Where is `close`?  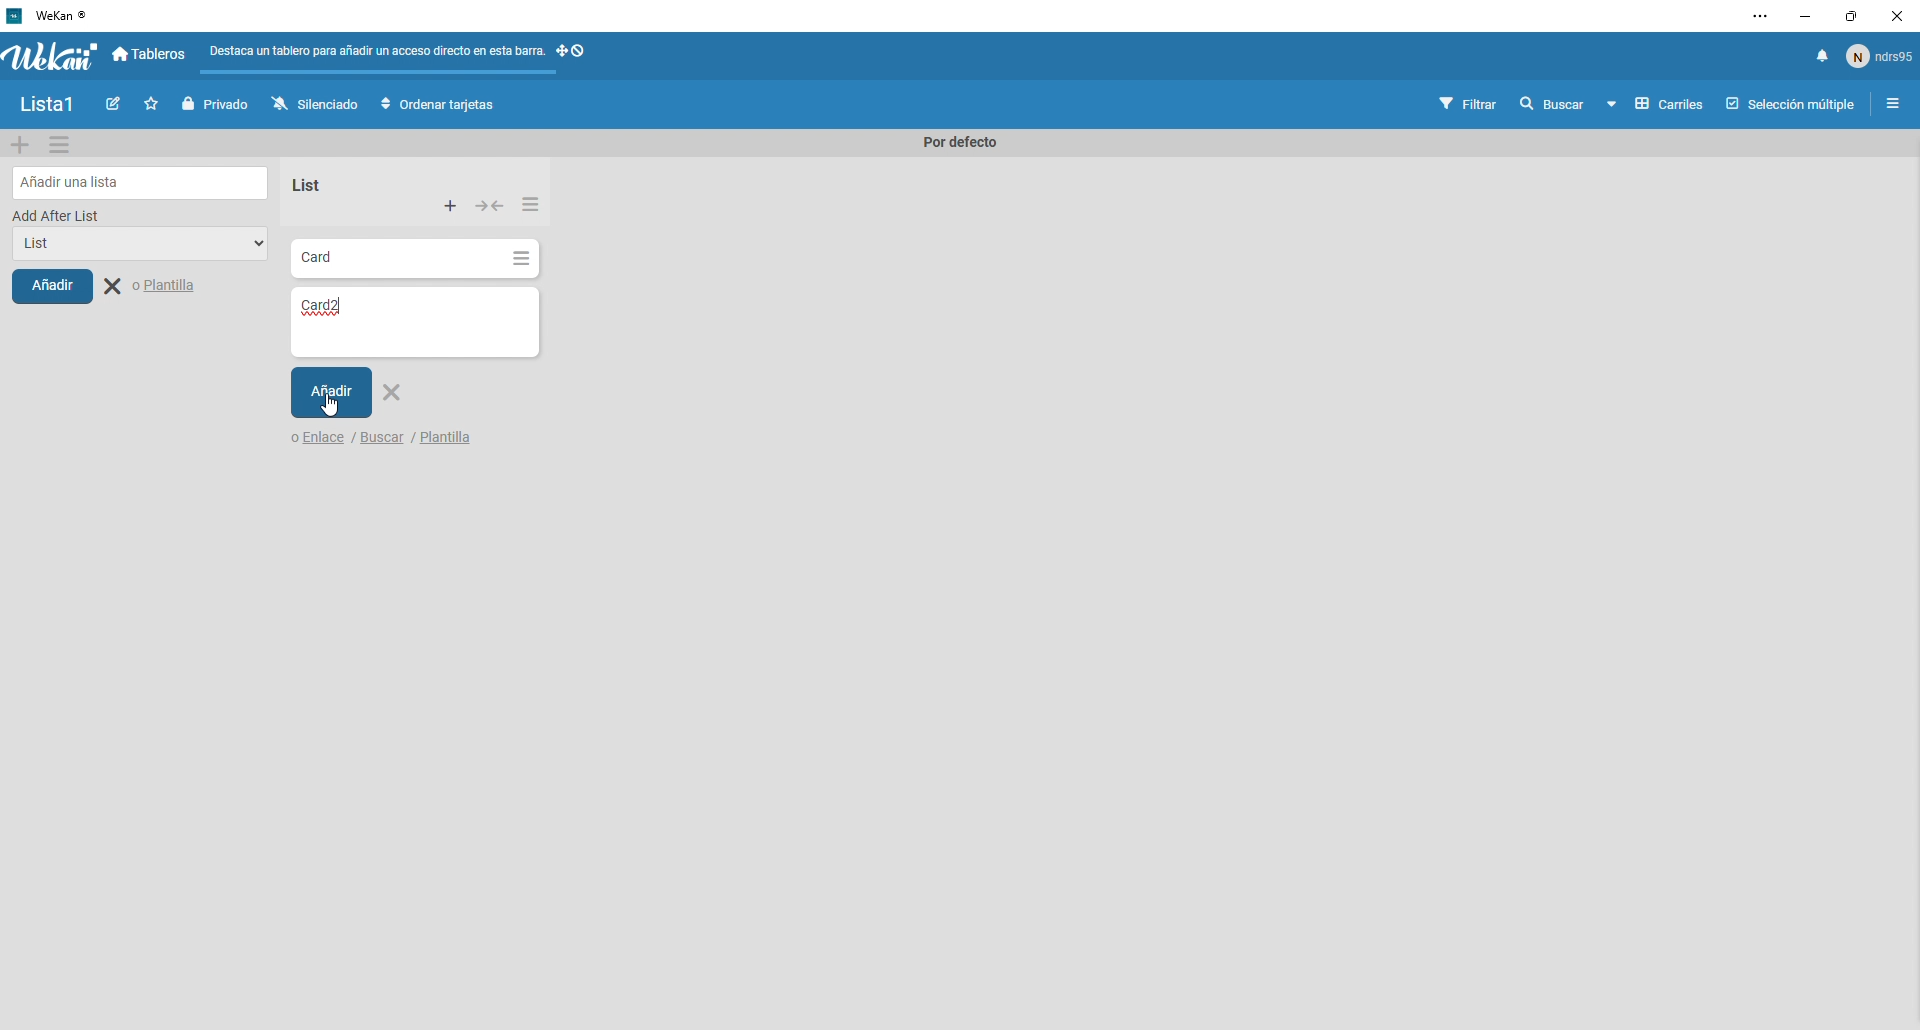 close is located at coordinates (1894, 18).